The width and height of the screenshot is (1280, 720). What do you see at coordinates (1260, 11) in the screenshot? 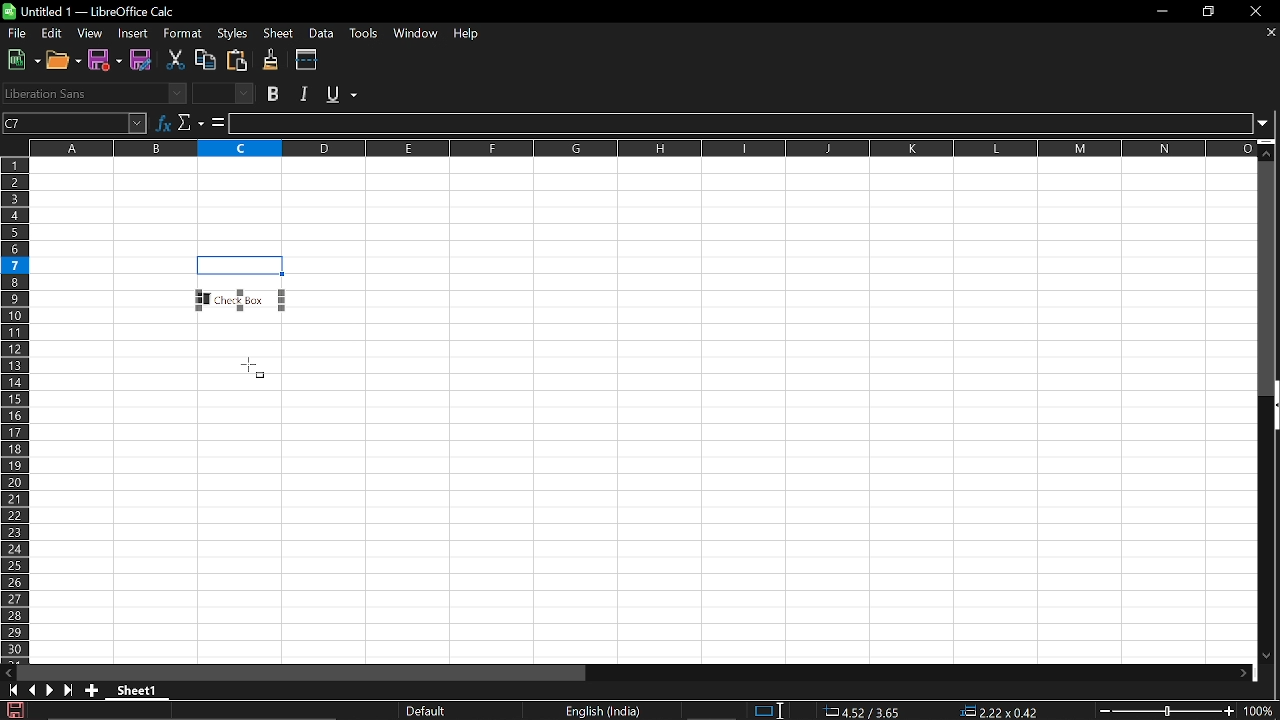
I see `Close ` at bounding box center [1260, 11].